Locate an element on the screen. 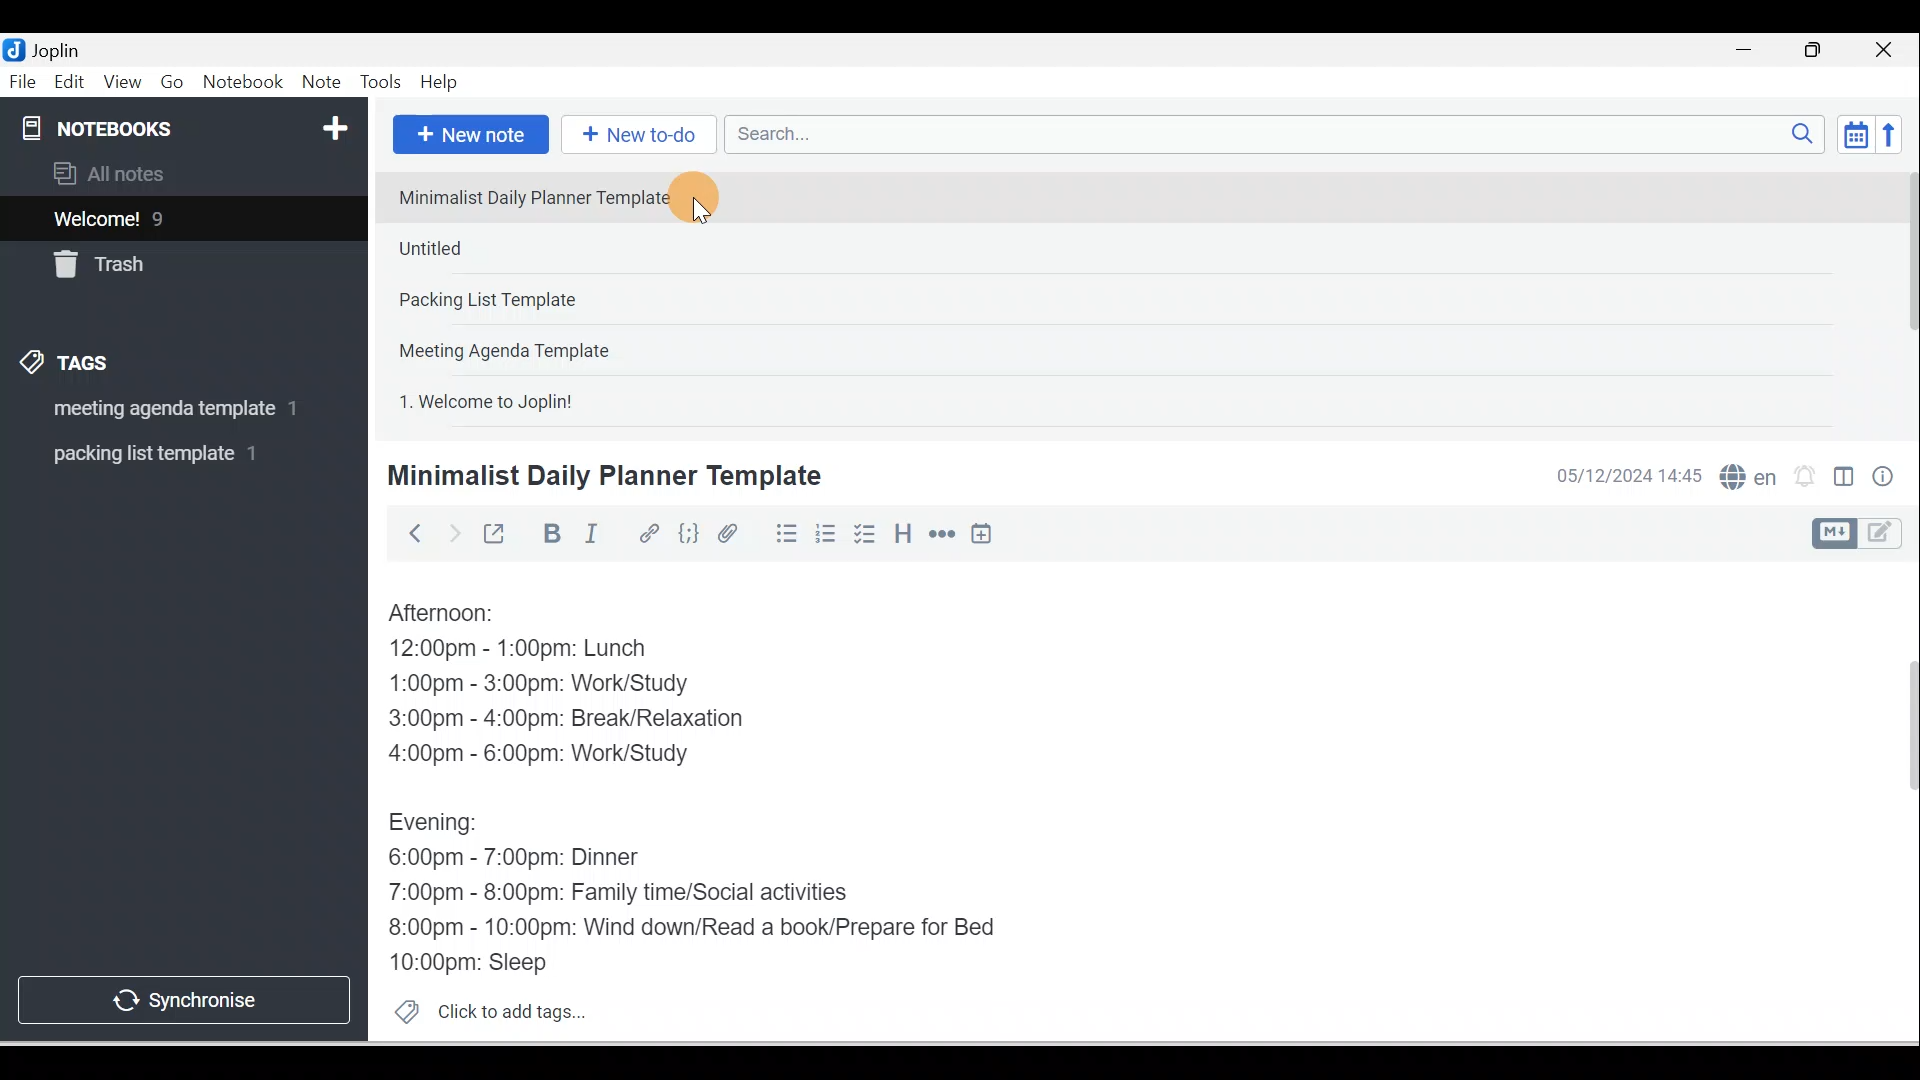 Image resolution: width=1920 pixels, height=1080 pixels. Back is located at coordinates (406, 533).